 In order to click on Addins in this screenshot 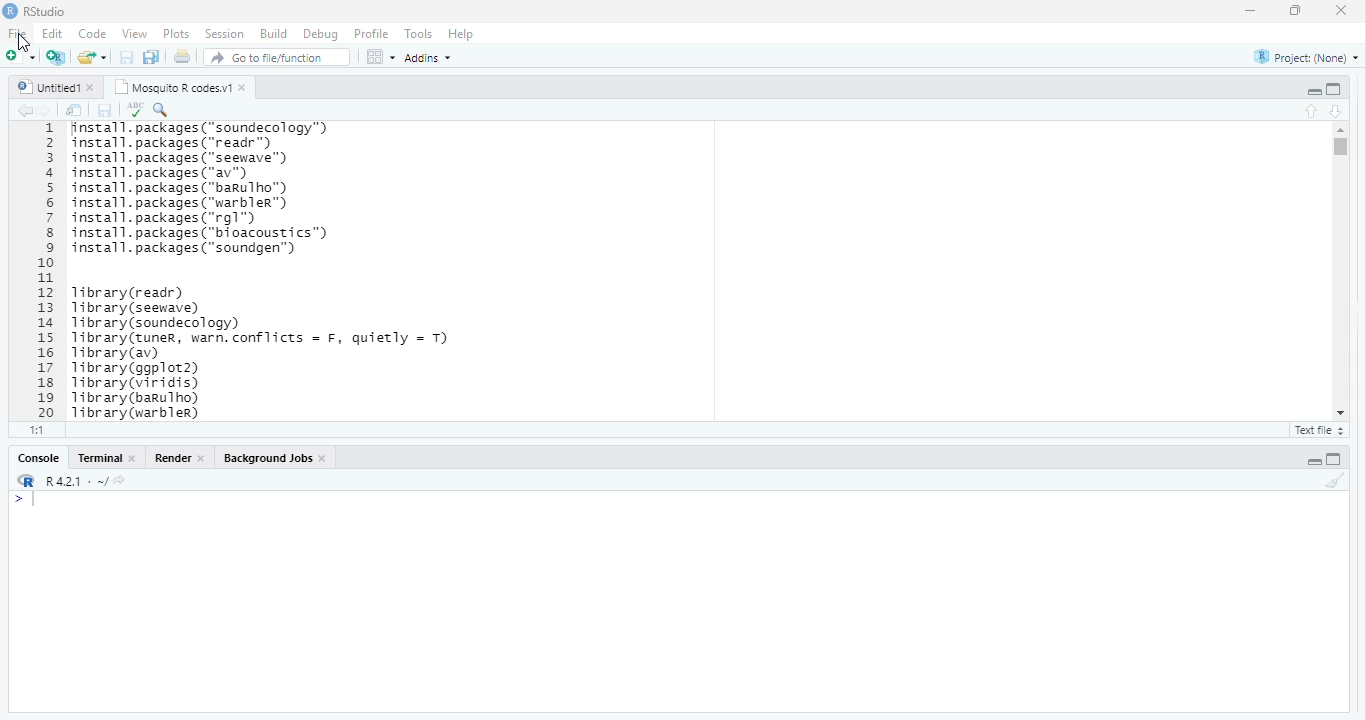, I will do `click(429, 59)`.